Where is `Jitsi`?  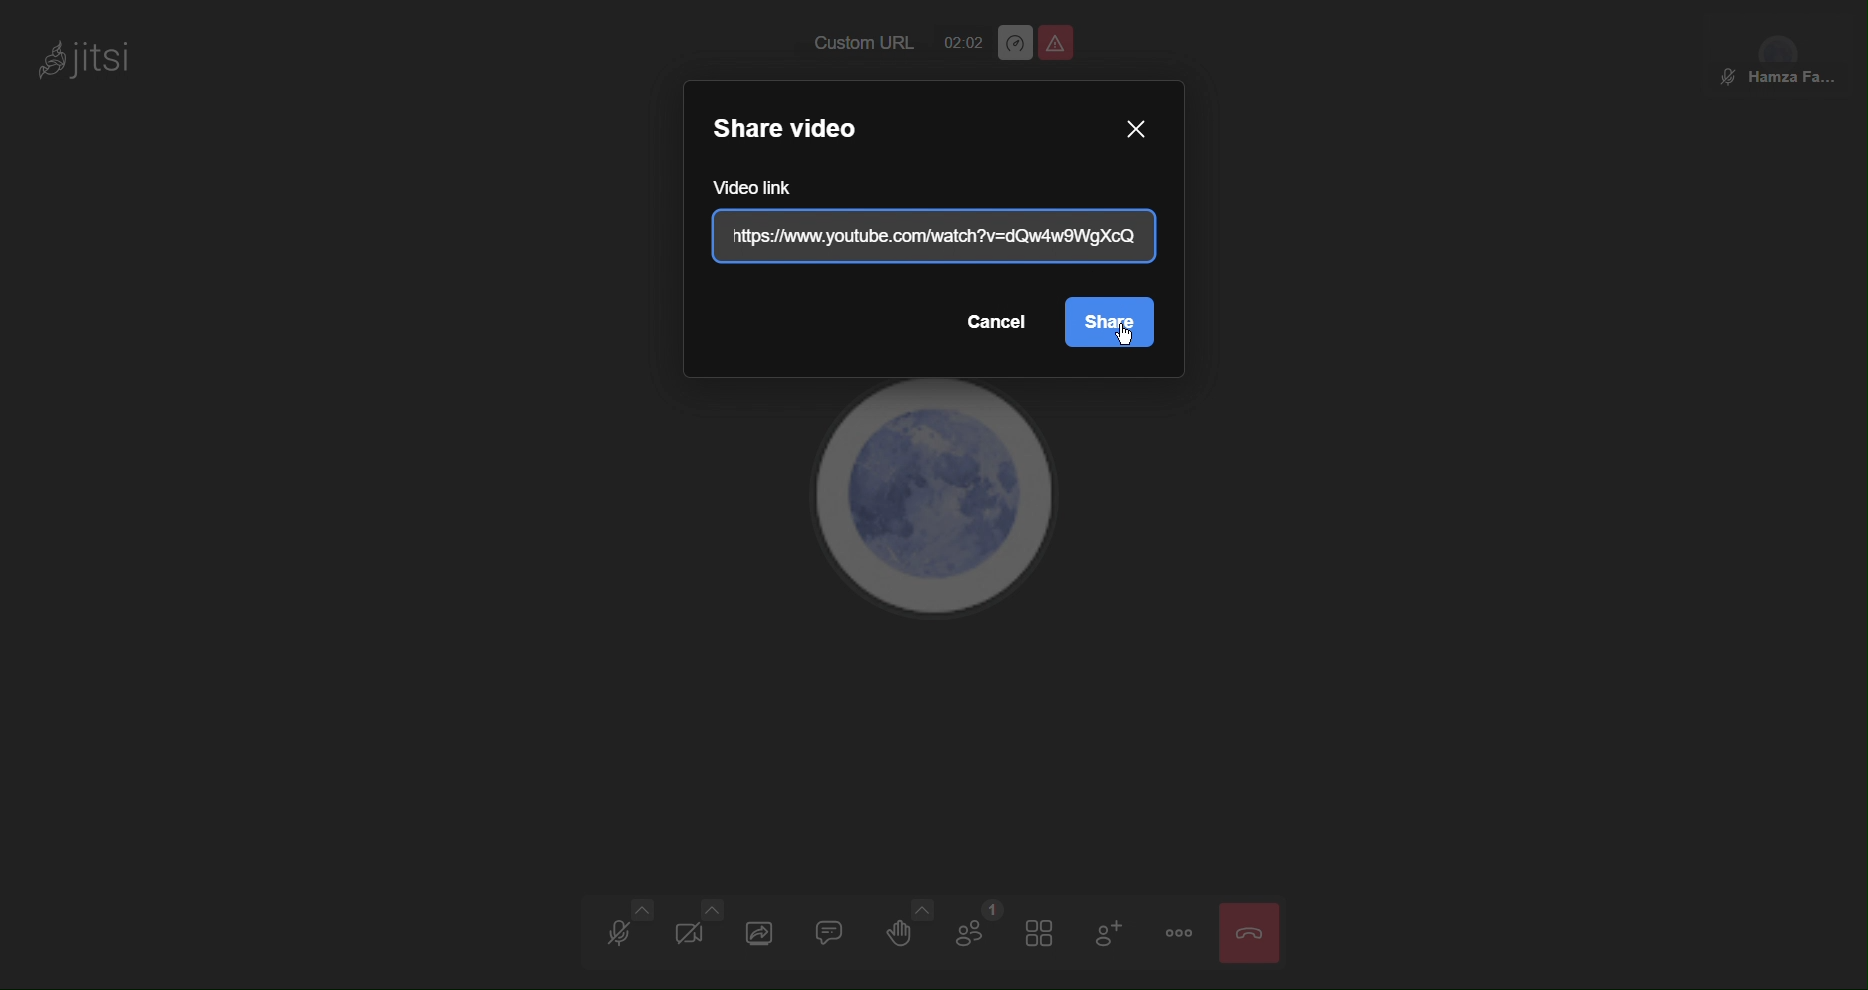
Jitsi is located at coordinates (94, 59).